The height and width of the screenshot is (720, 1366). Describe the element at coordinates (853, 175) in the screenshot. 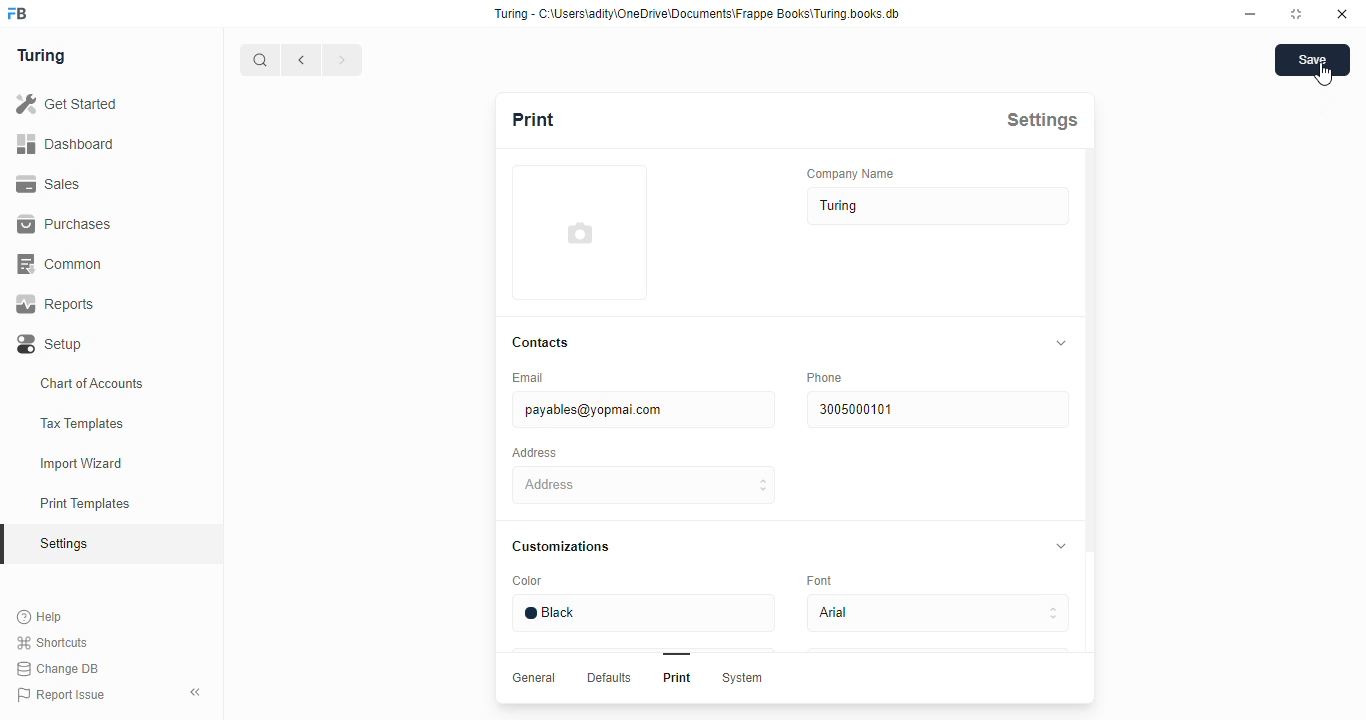

I see `‘Company Name` at that location.